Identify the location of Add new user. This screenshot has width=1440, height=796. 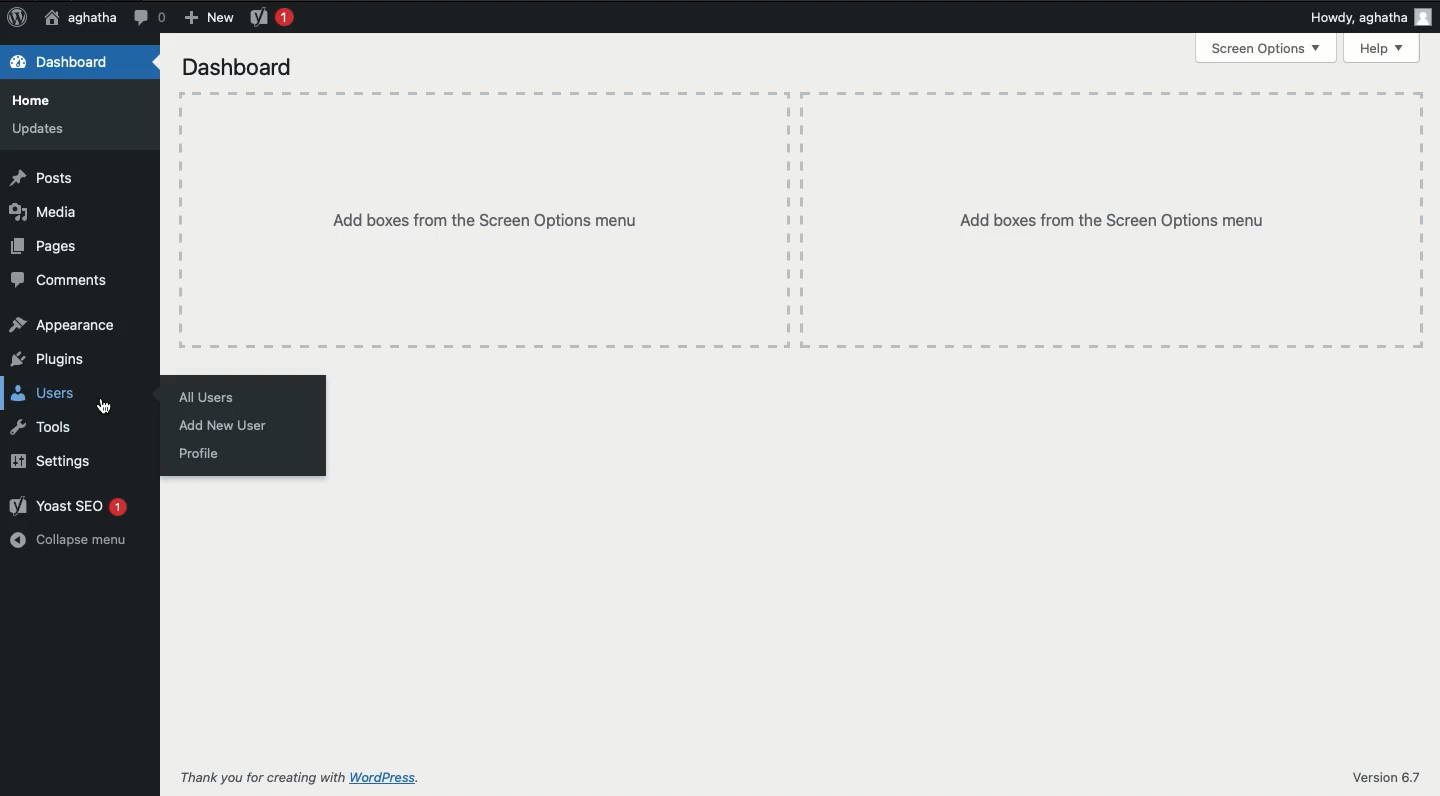
(224, 424).